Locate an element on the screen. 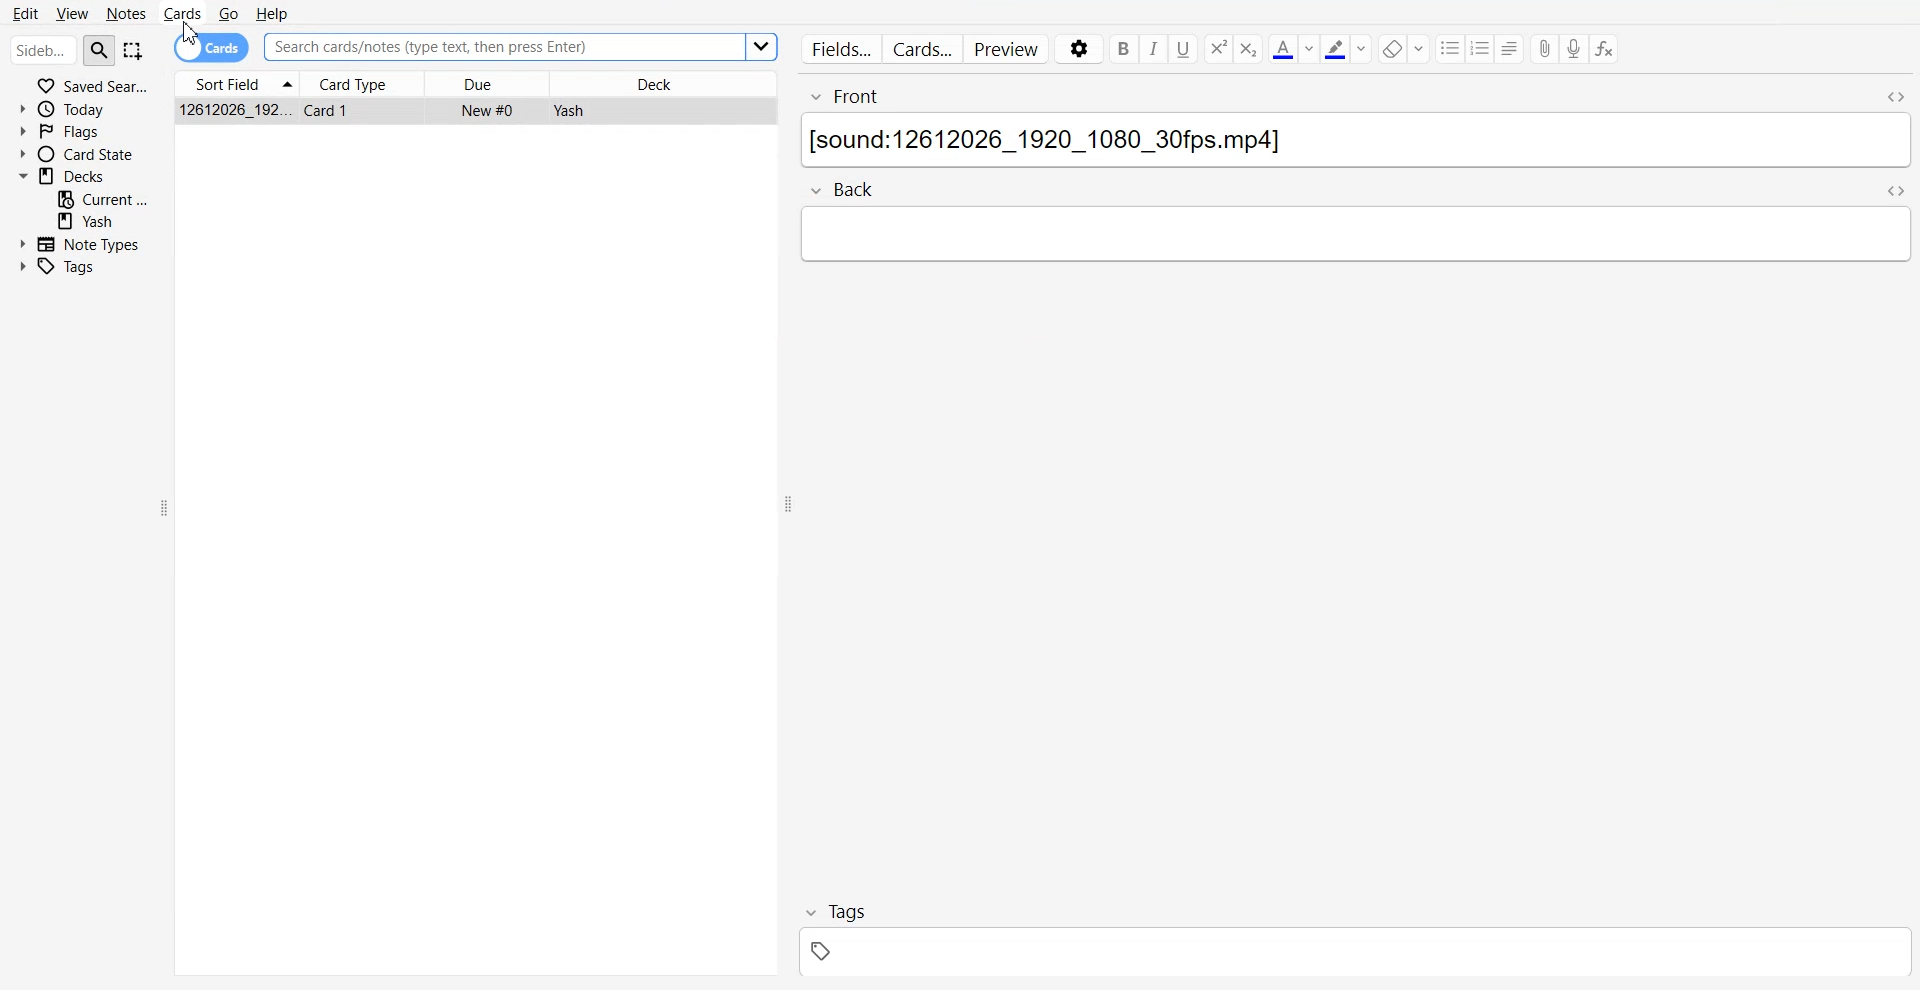  Tag is located at coordinates (838, 912).